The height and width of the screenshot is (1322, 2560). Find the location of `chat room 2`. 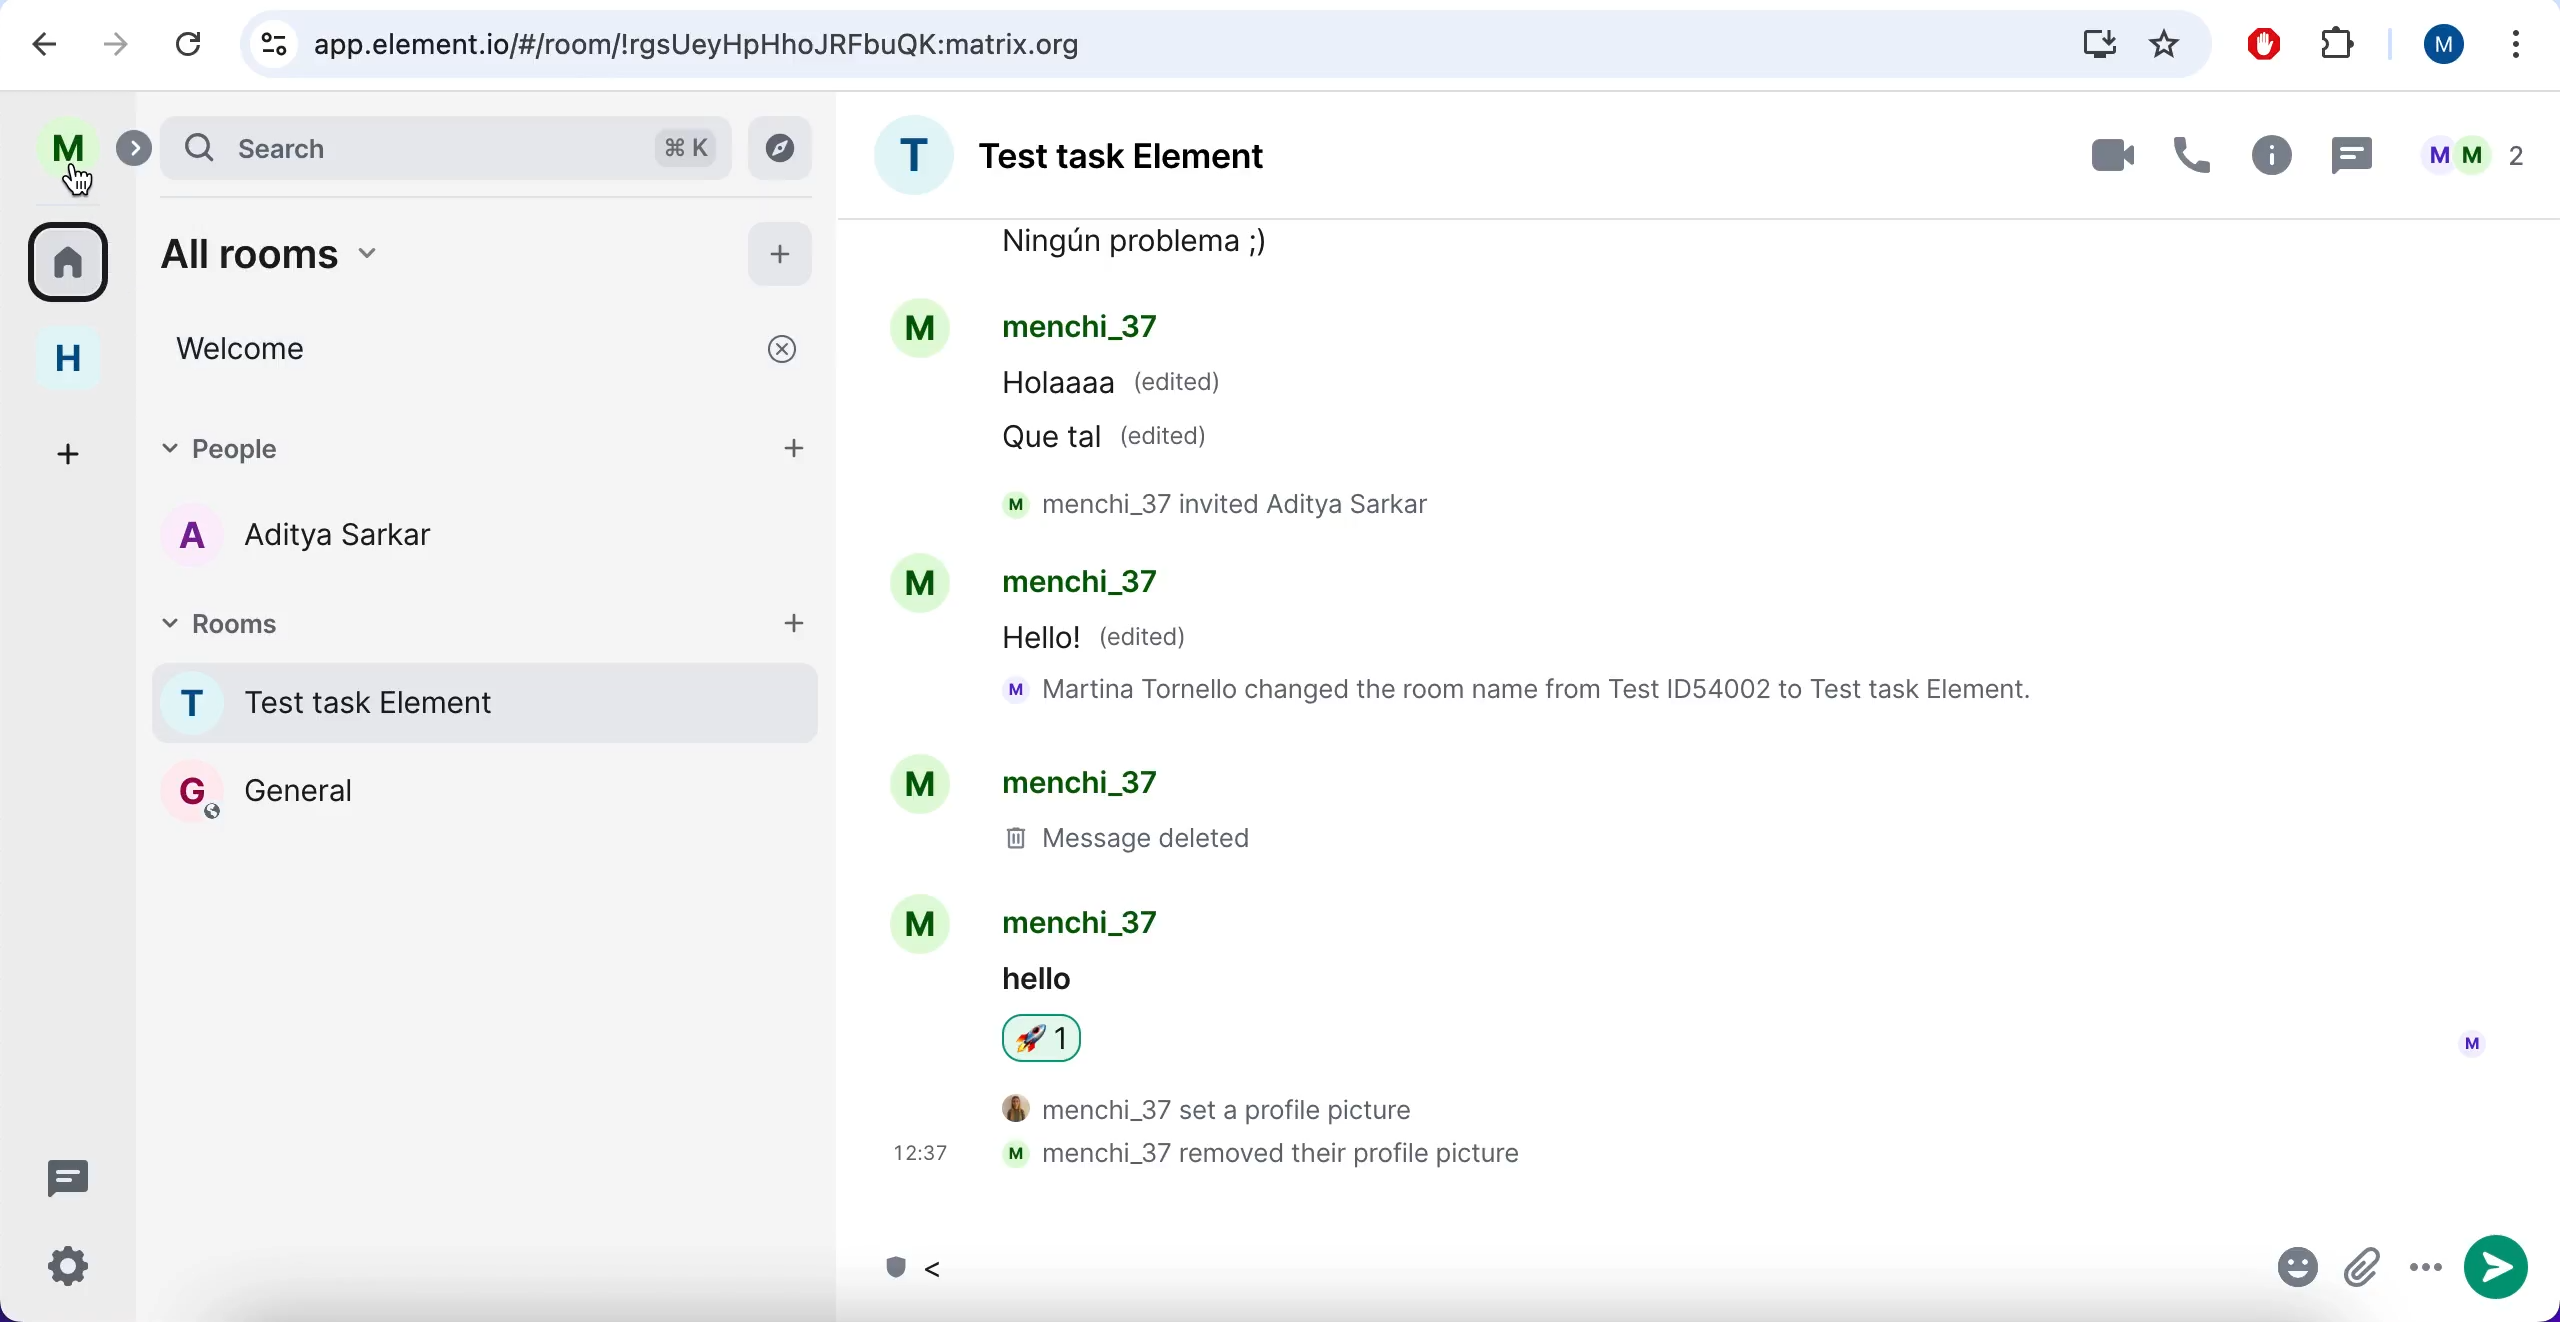

chat room 2 is located at coordinates (377, 797).